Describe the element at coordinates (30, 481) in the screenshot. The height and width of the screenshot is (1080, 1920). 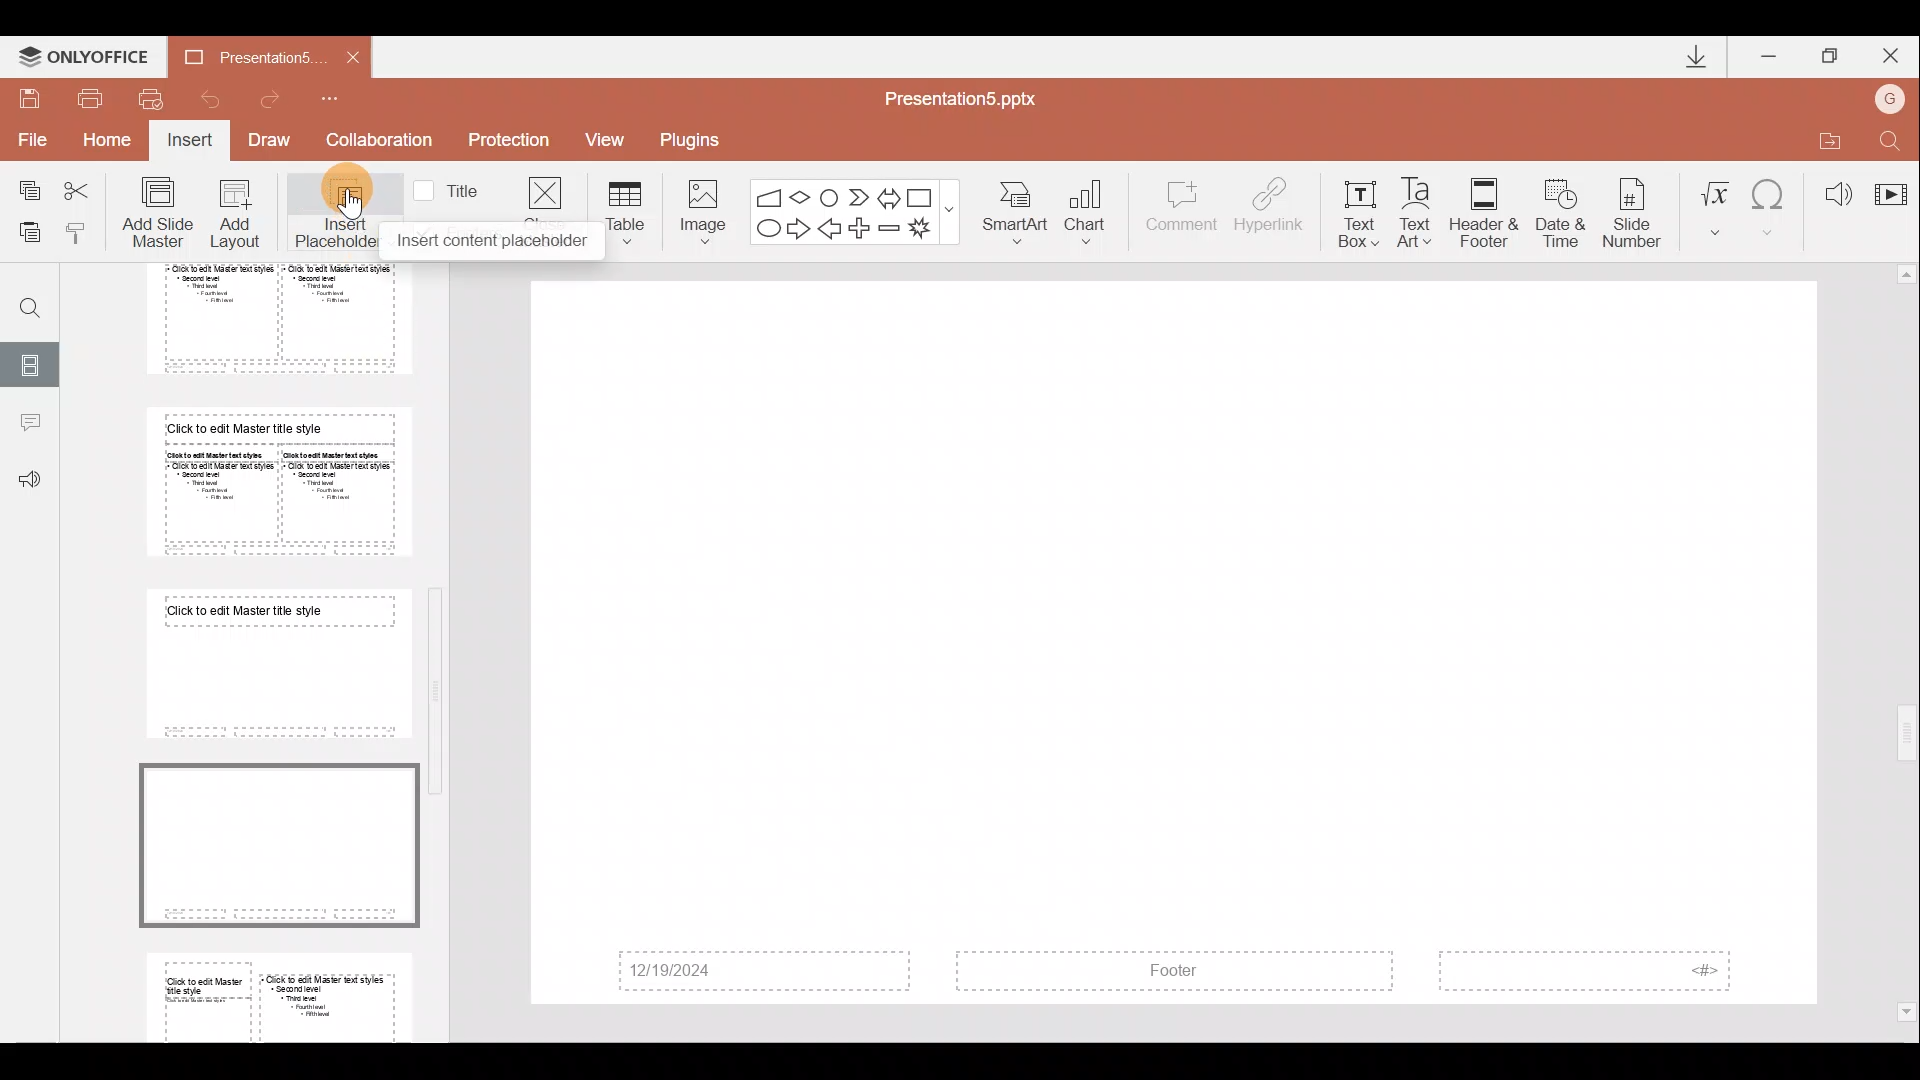
I see `Feedback & support` at that location.